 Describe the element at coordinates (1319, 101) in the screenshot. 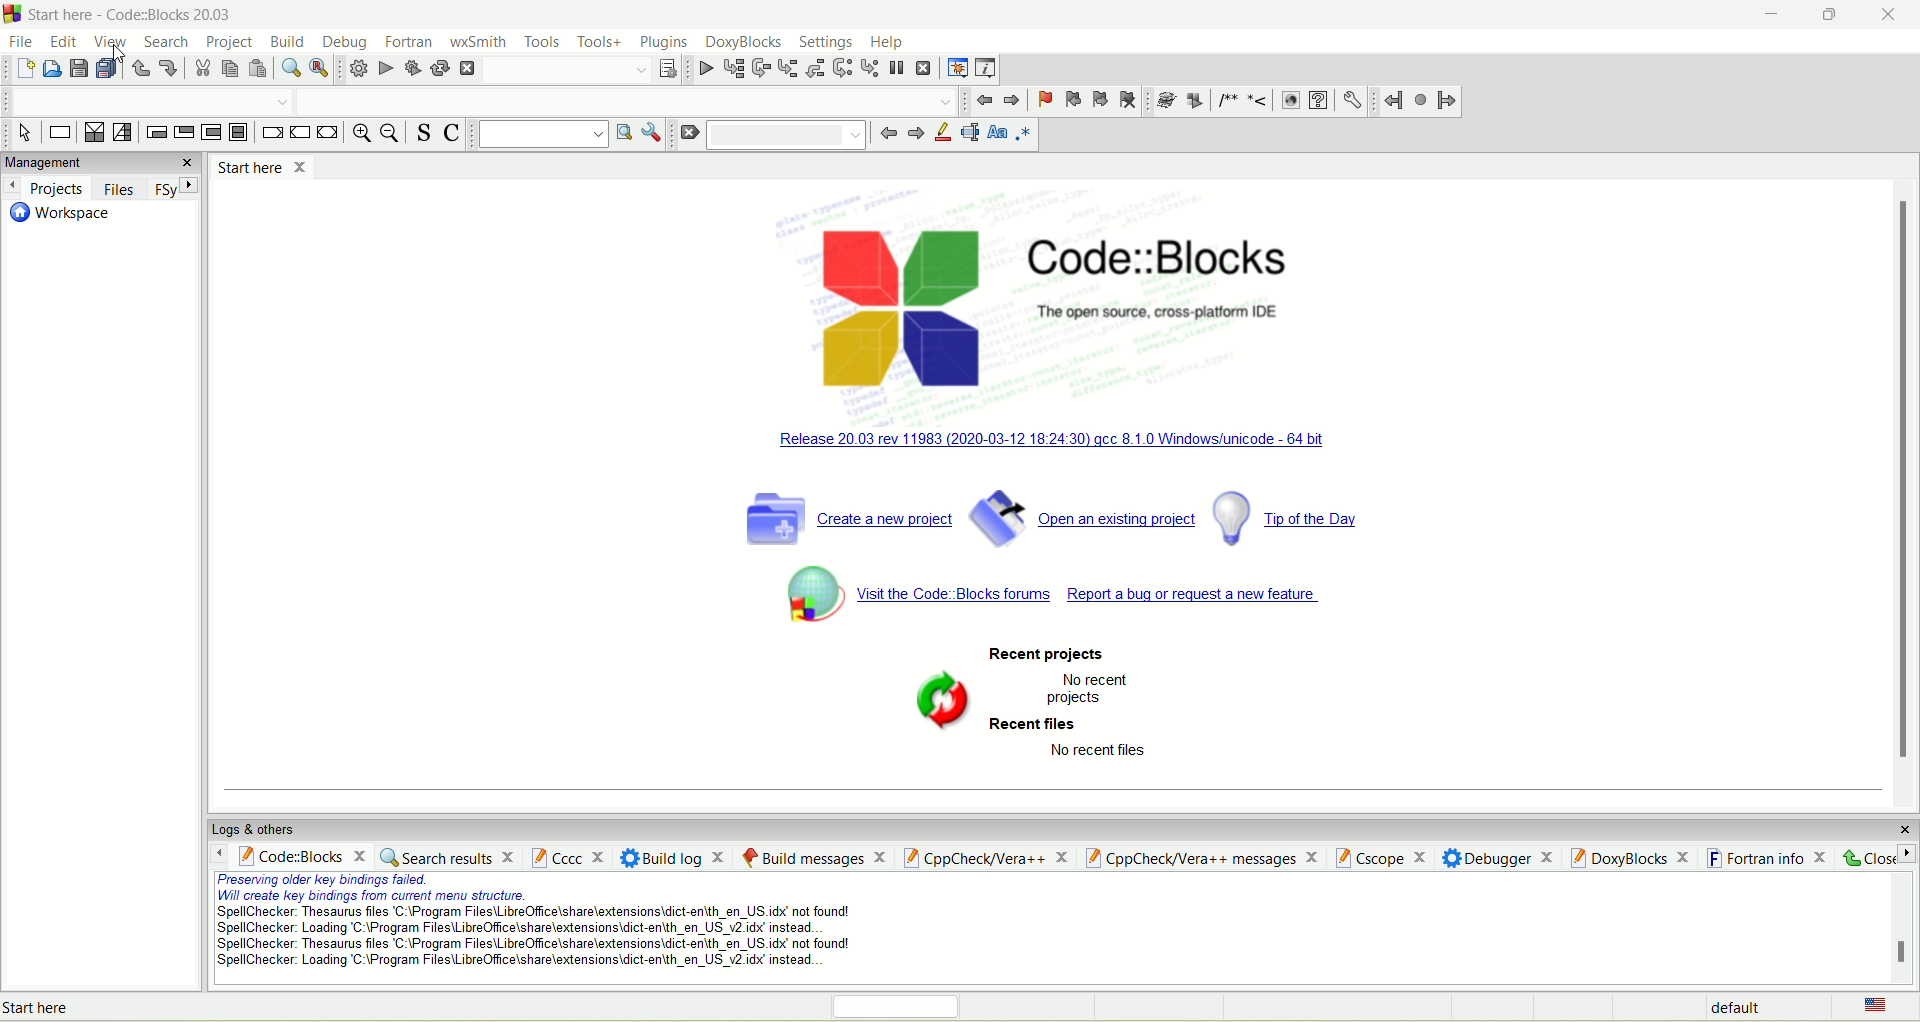

I see `help` at that location.